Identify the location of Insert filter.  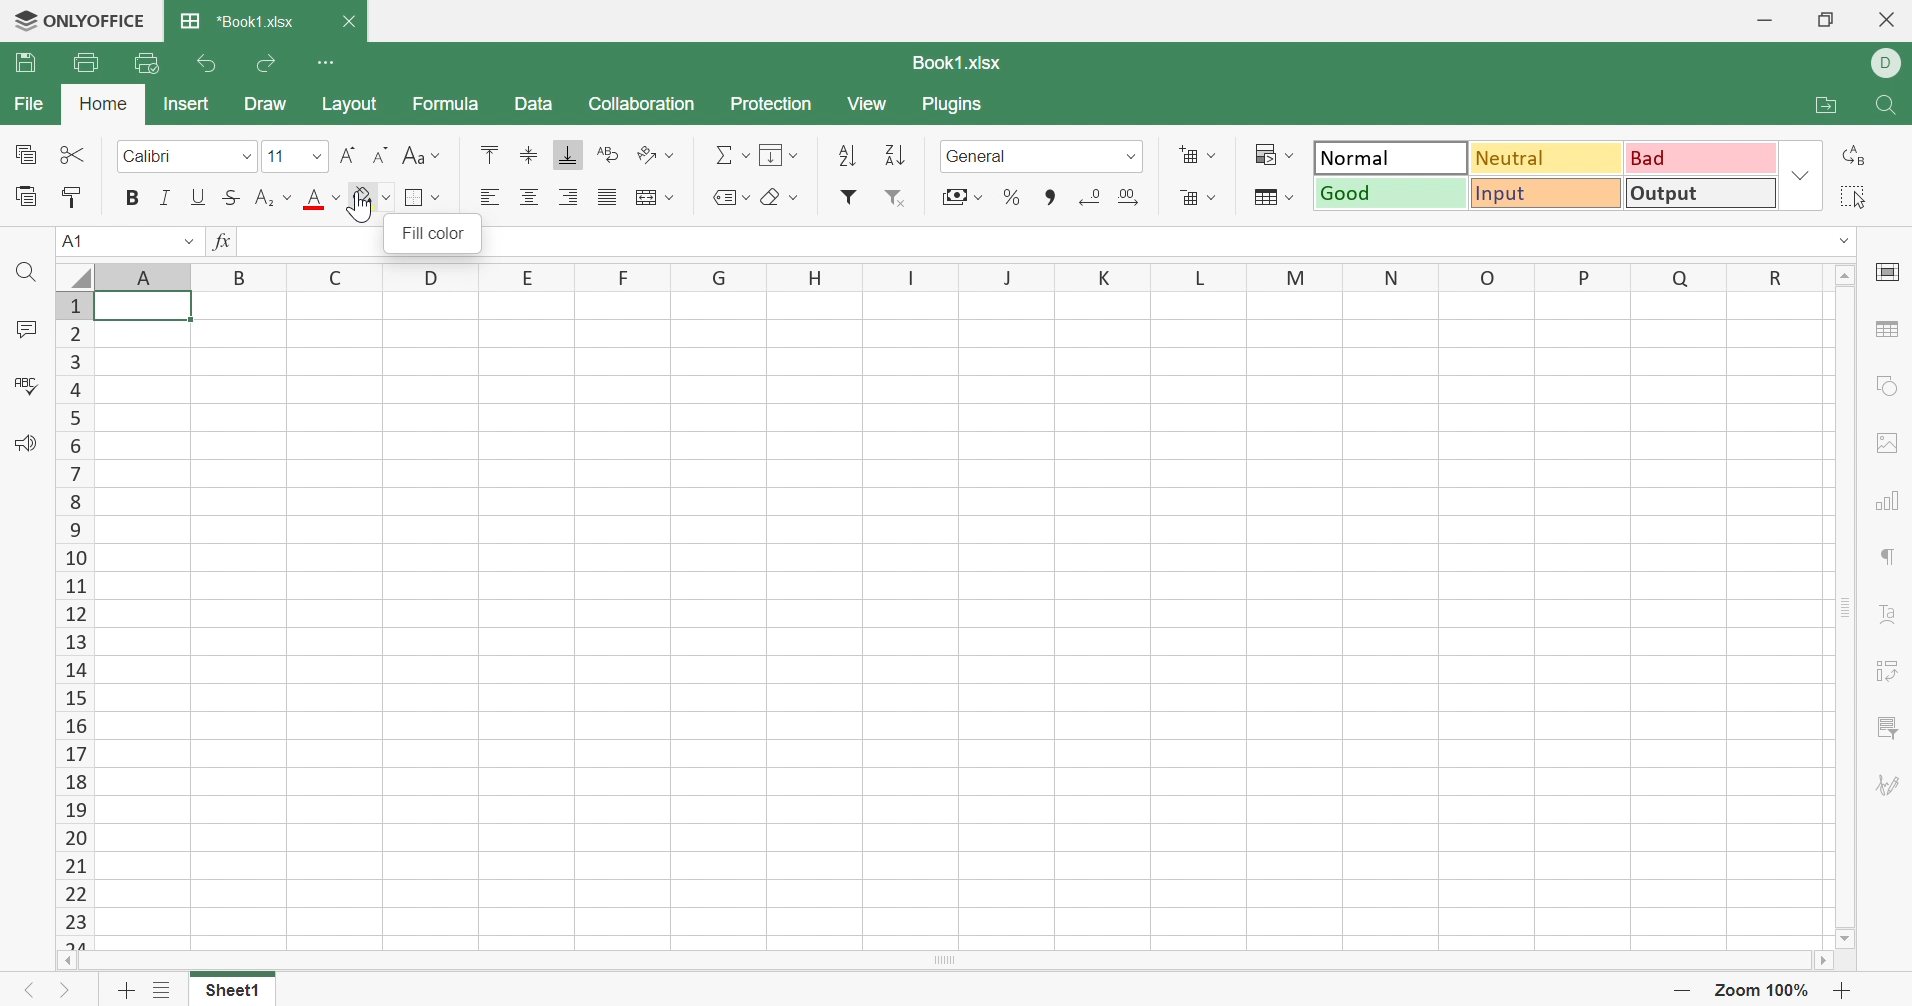
(852, 196).